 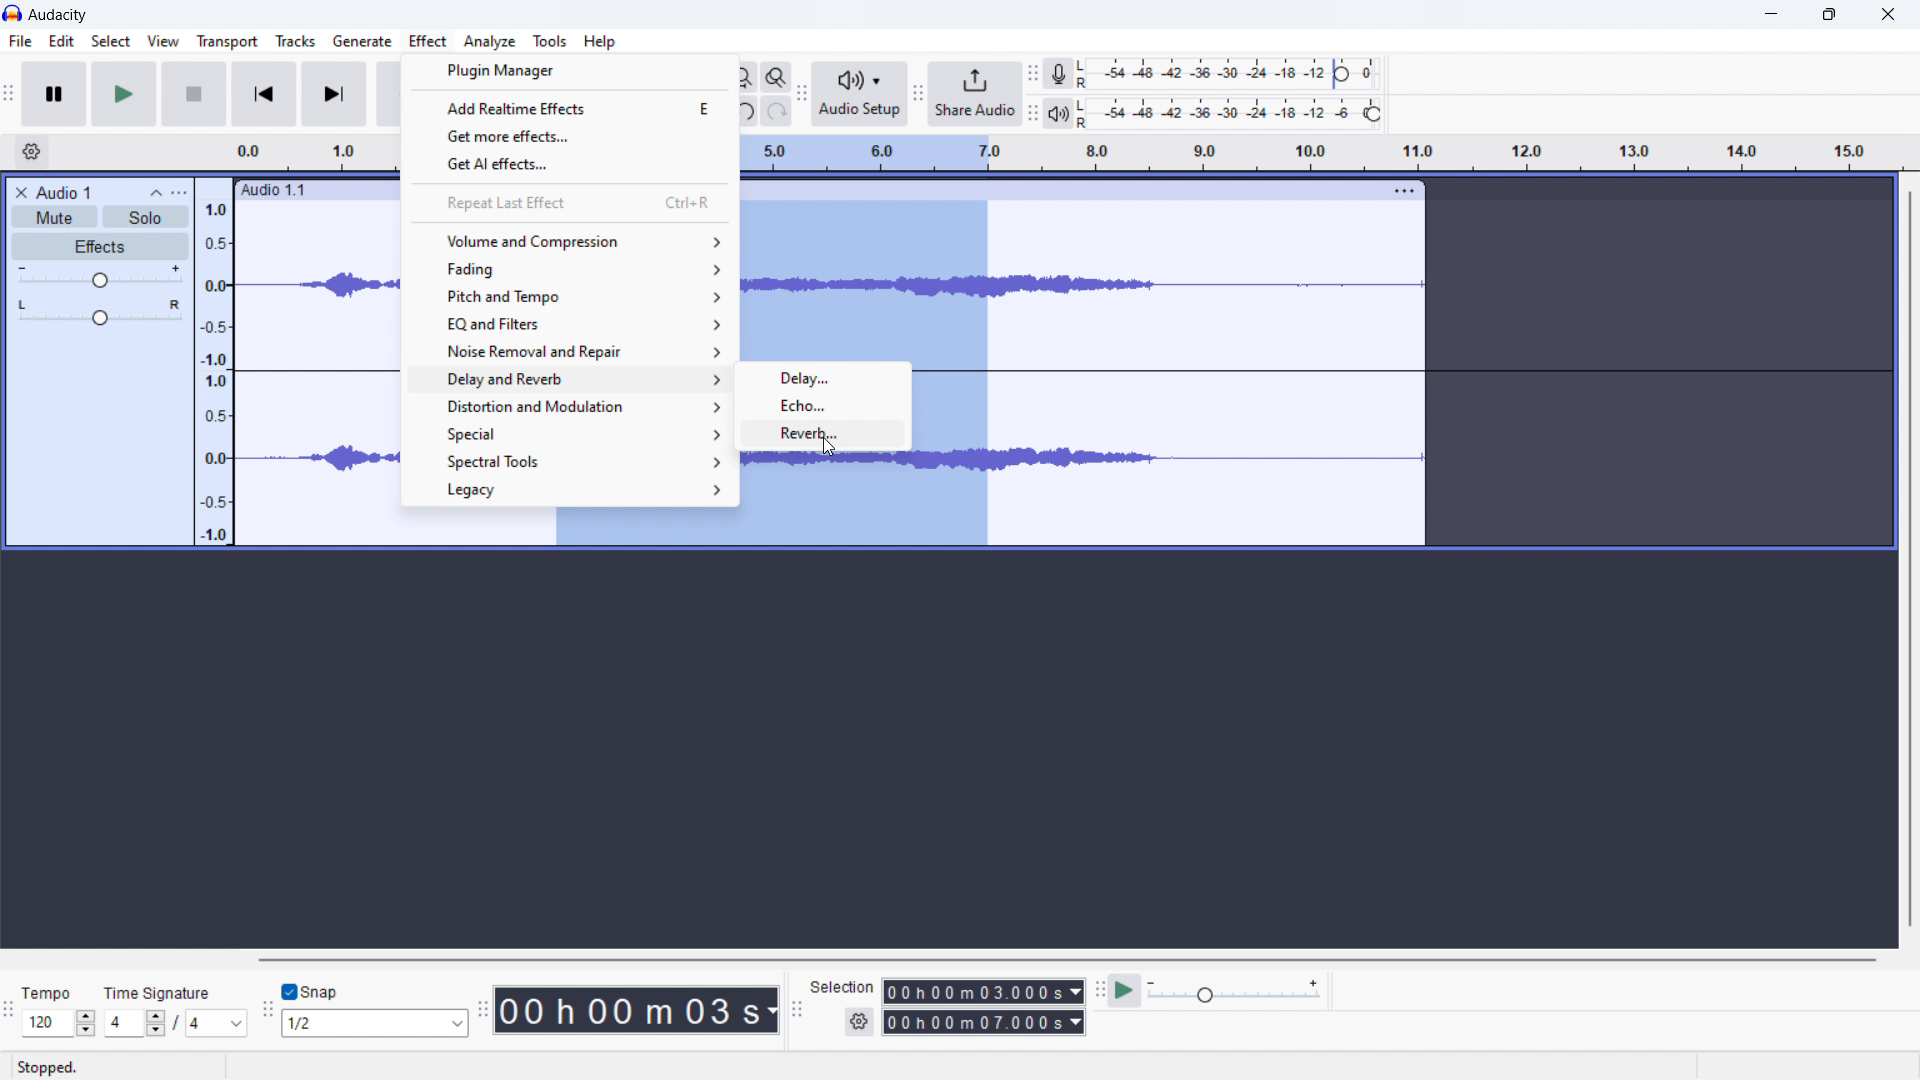 What do you see at coordinates (748, 110) in the screenshot?
I see `undo` at bounding box center [748, 110].